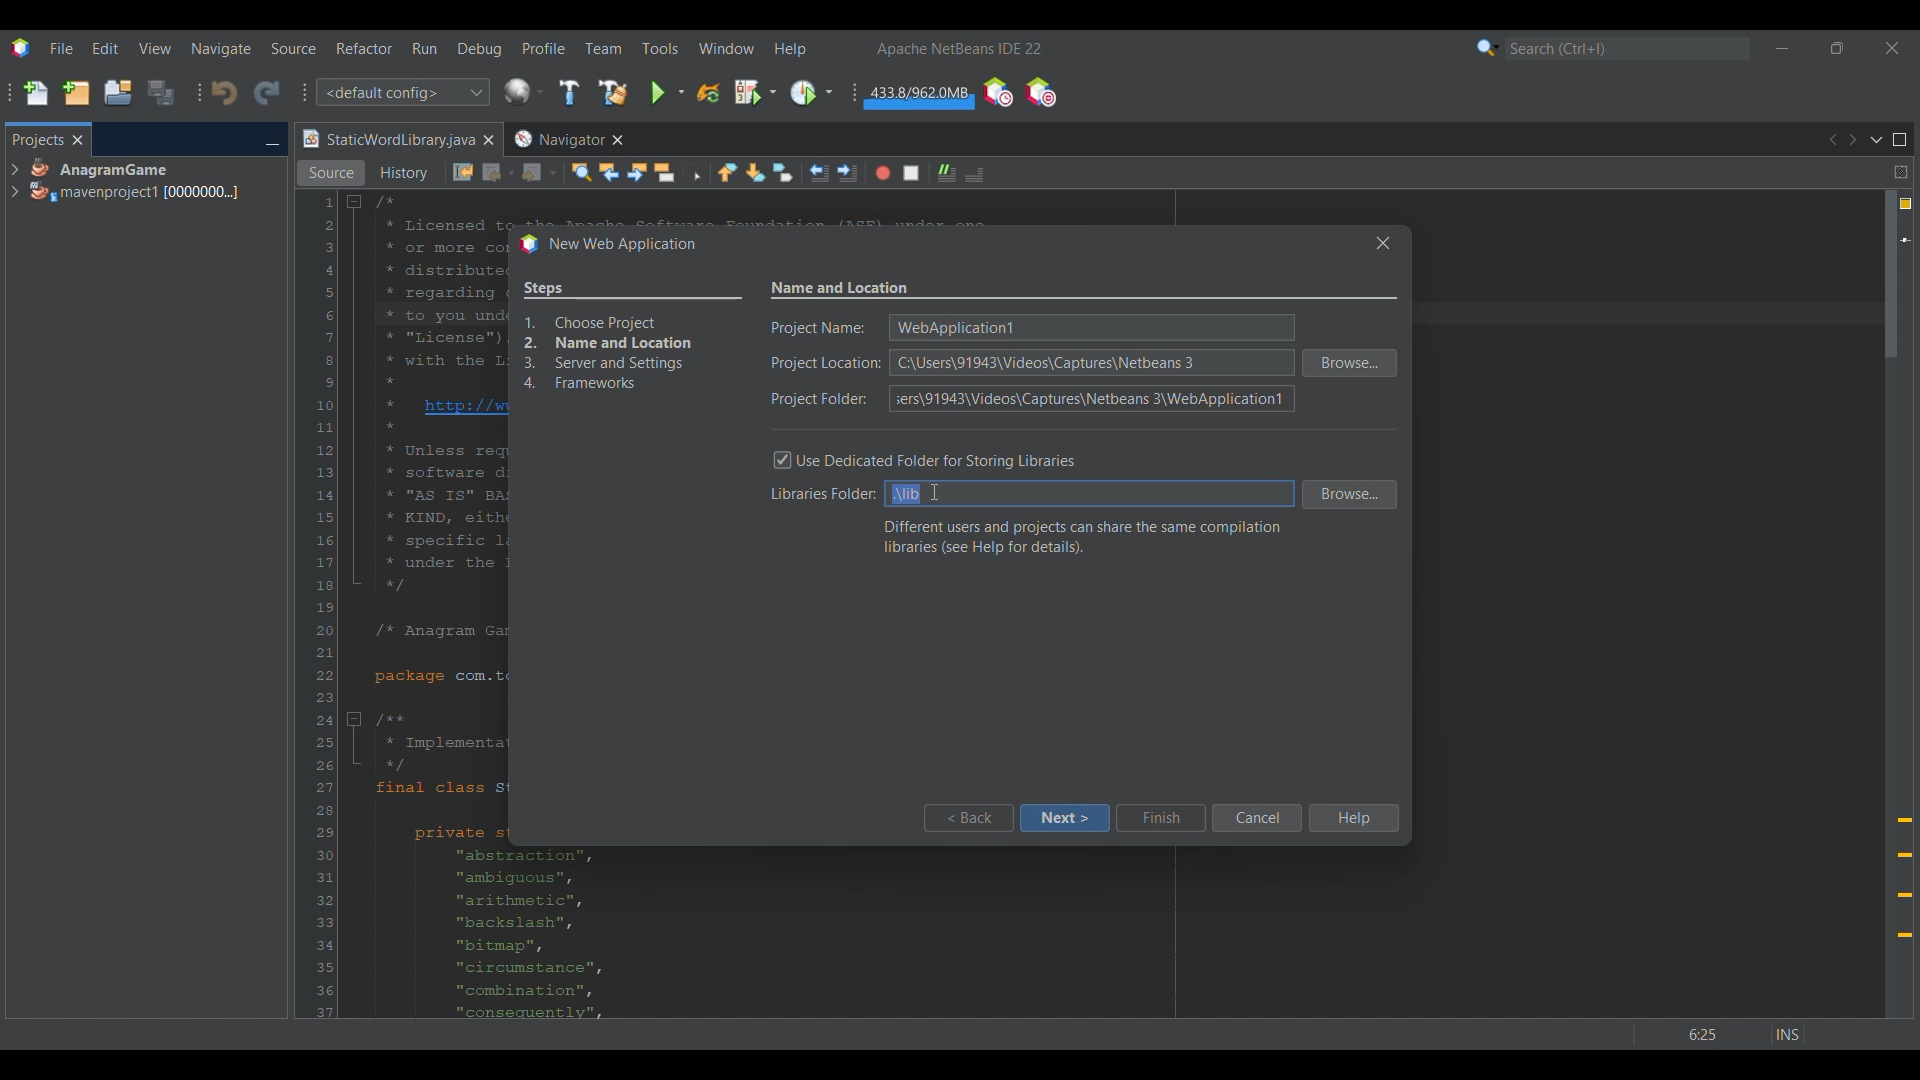 The width and height of the screenshot is (1920, 1080). I want to click on Software logo, so click(20, 48).